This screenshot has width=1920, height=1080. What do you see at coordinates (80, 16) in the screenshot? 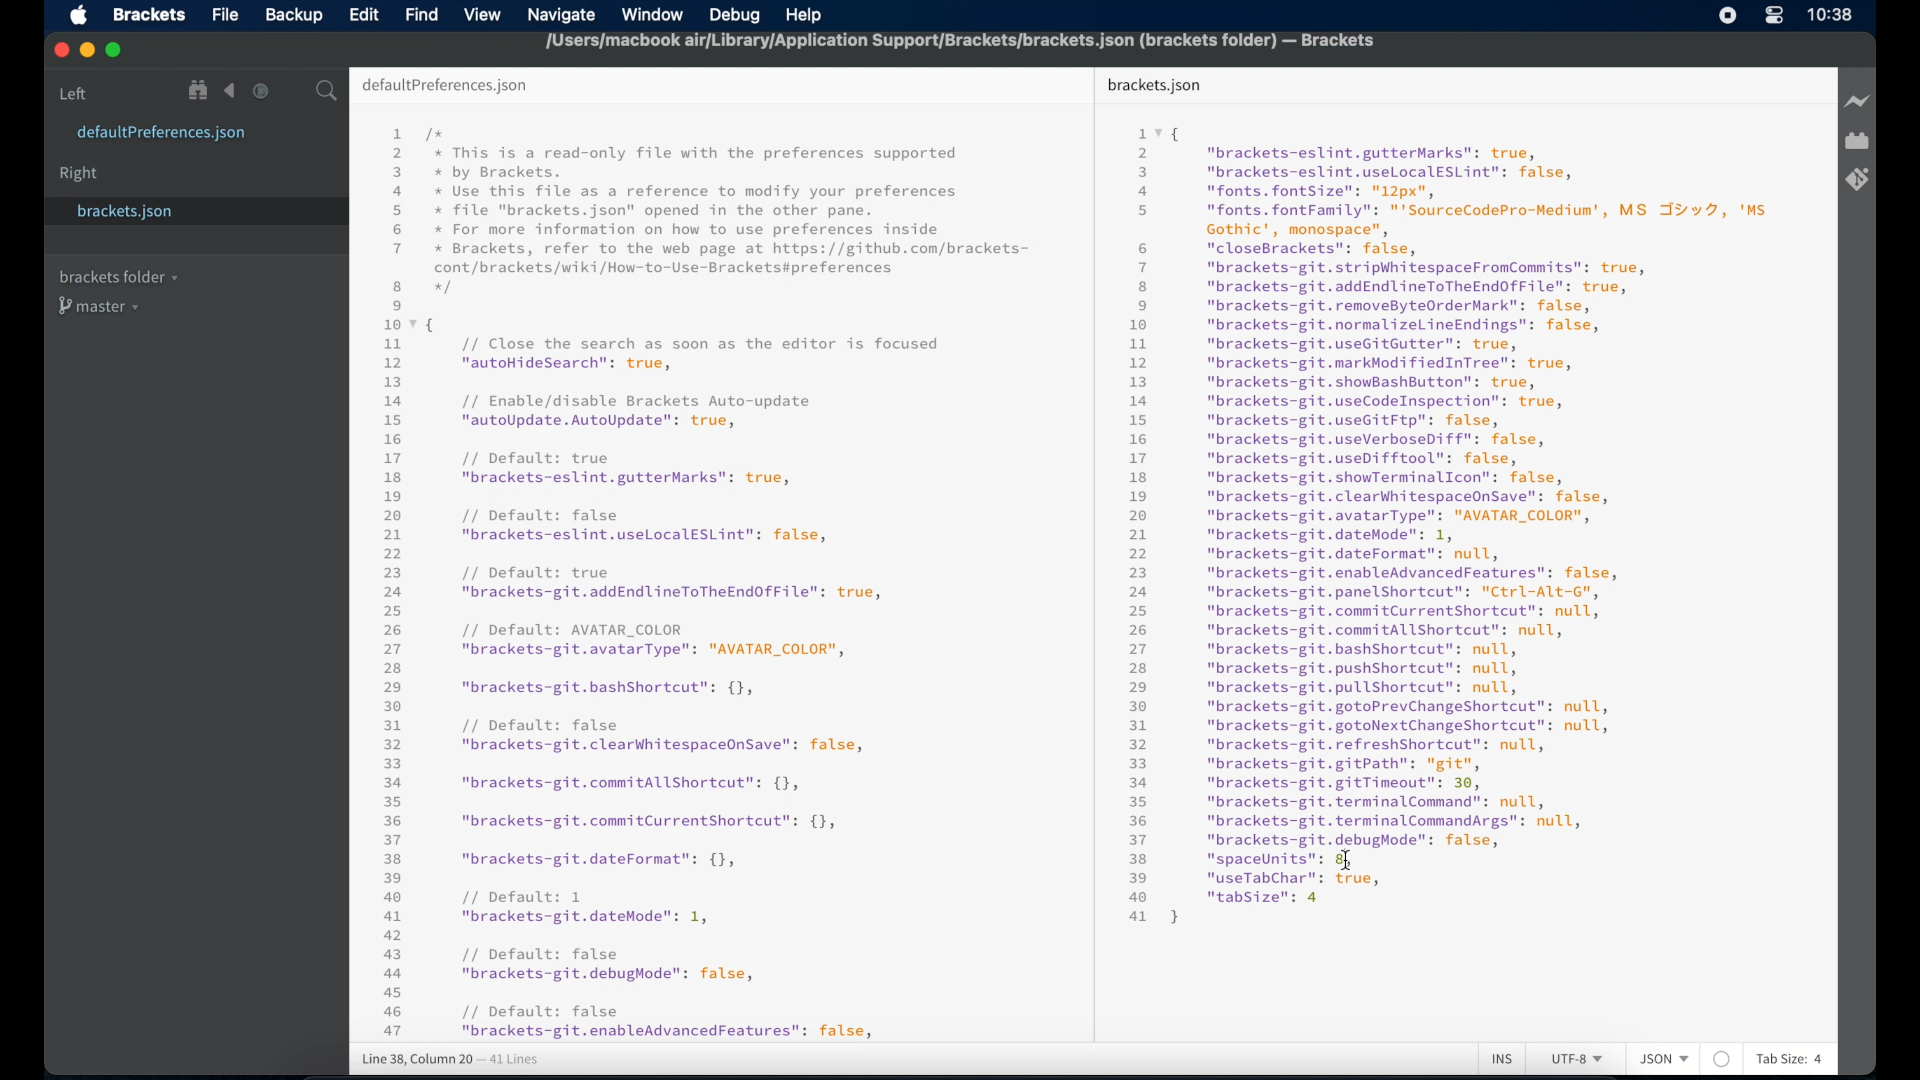
I see `apple icon` at bounding box center [80, 16].